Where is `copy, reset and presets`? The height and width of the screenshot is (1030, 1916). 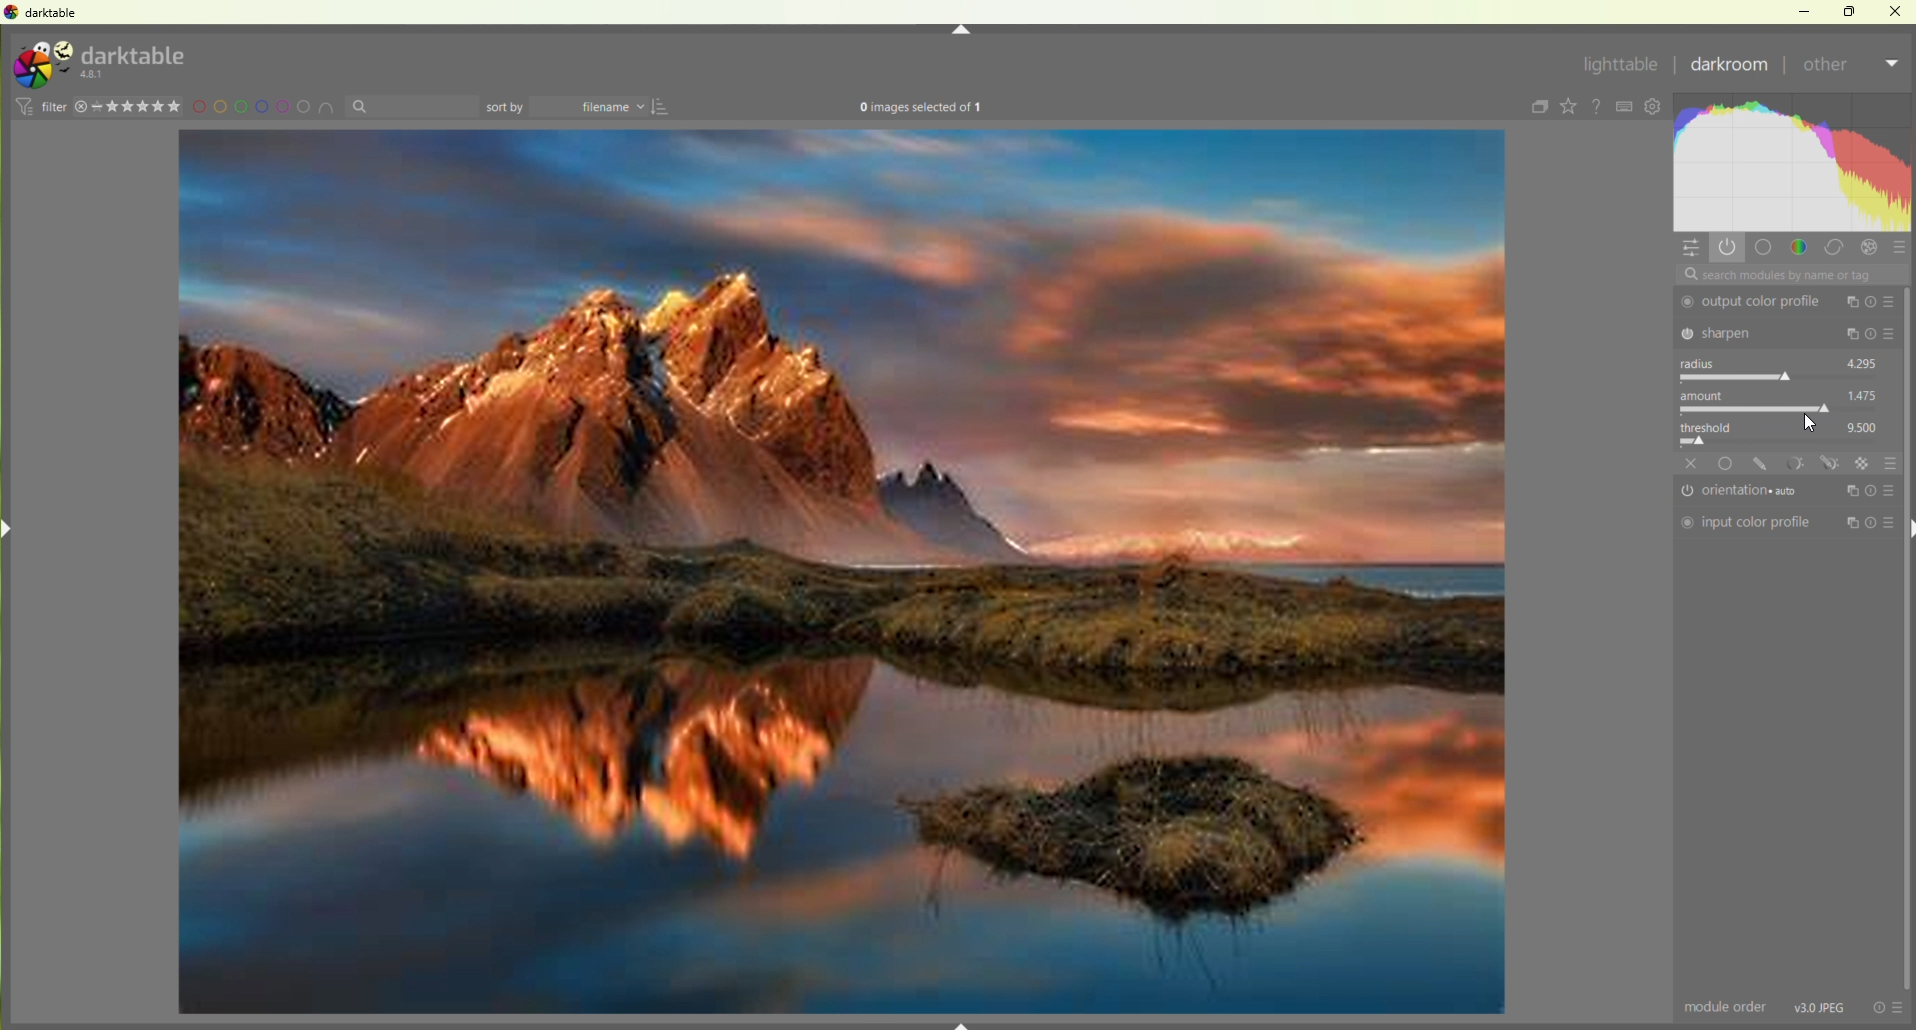
copy, reset and presets is located at coordinates (1871, 489).